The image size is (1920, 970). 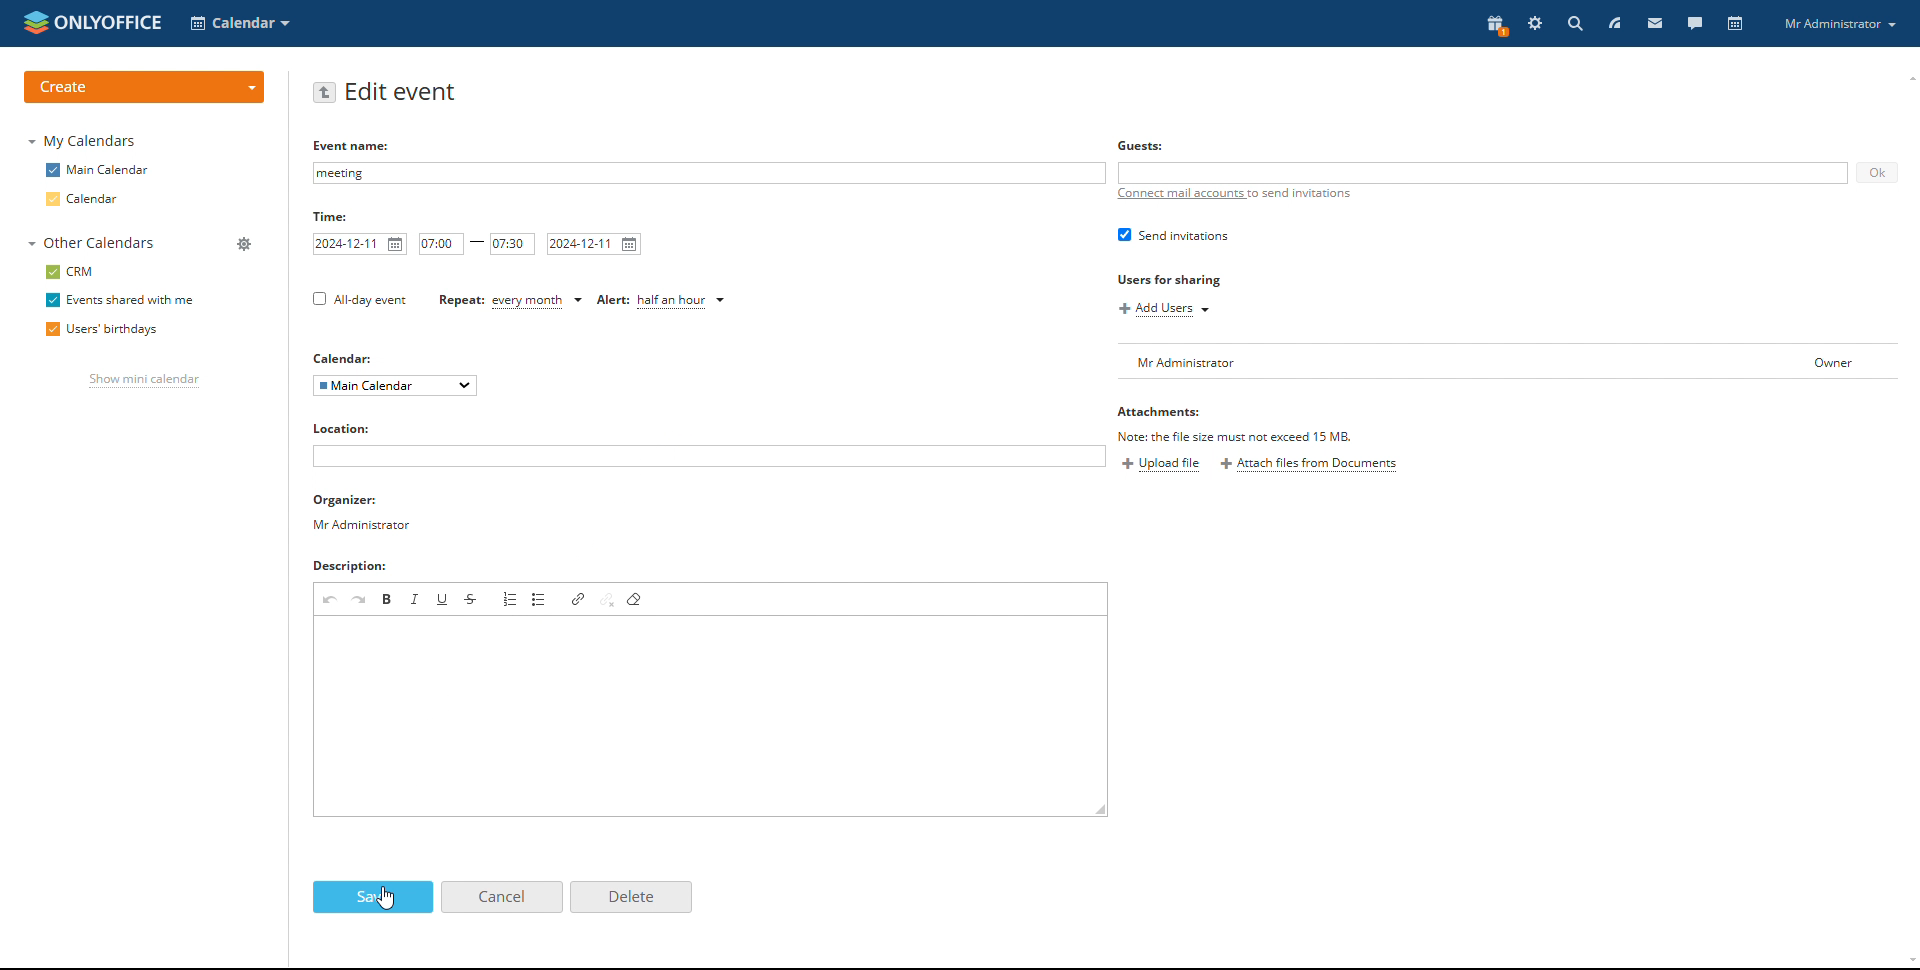 I want to click on crm, so click(x=70, y=272).